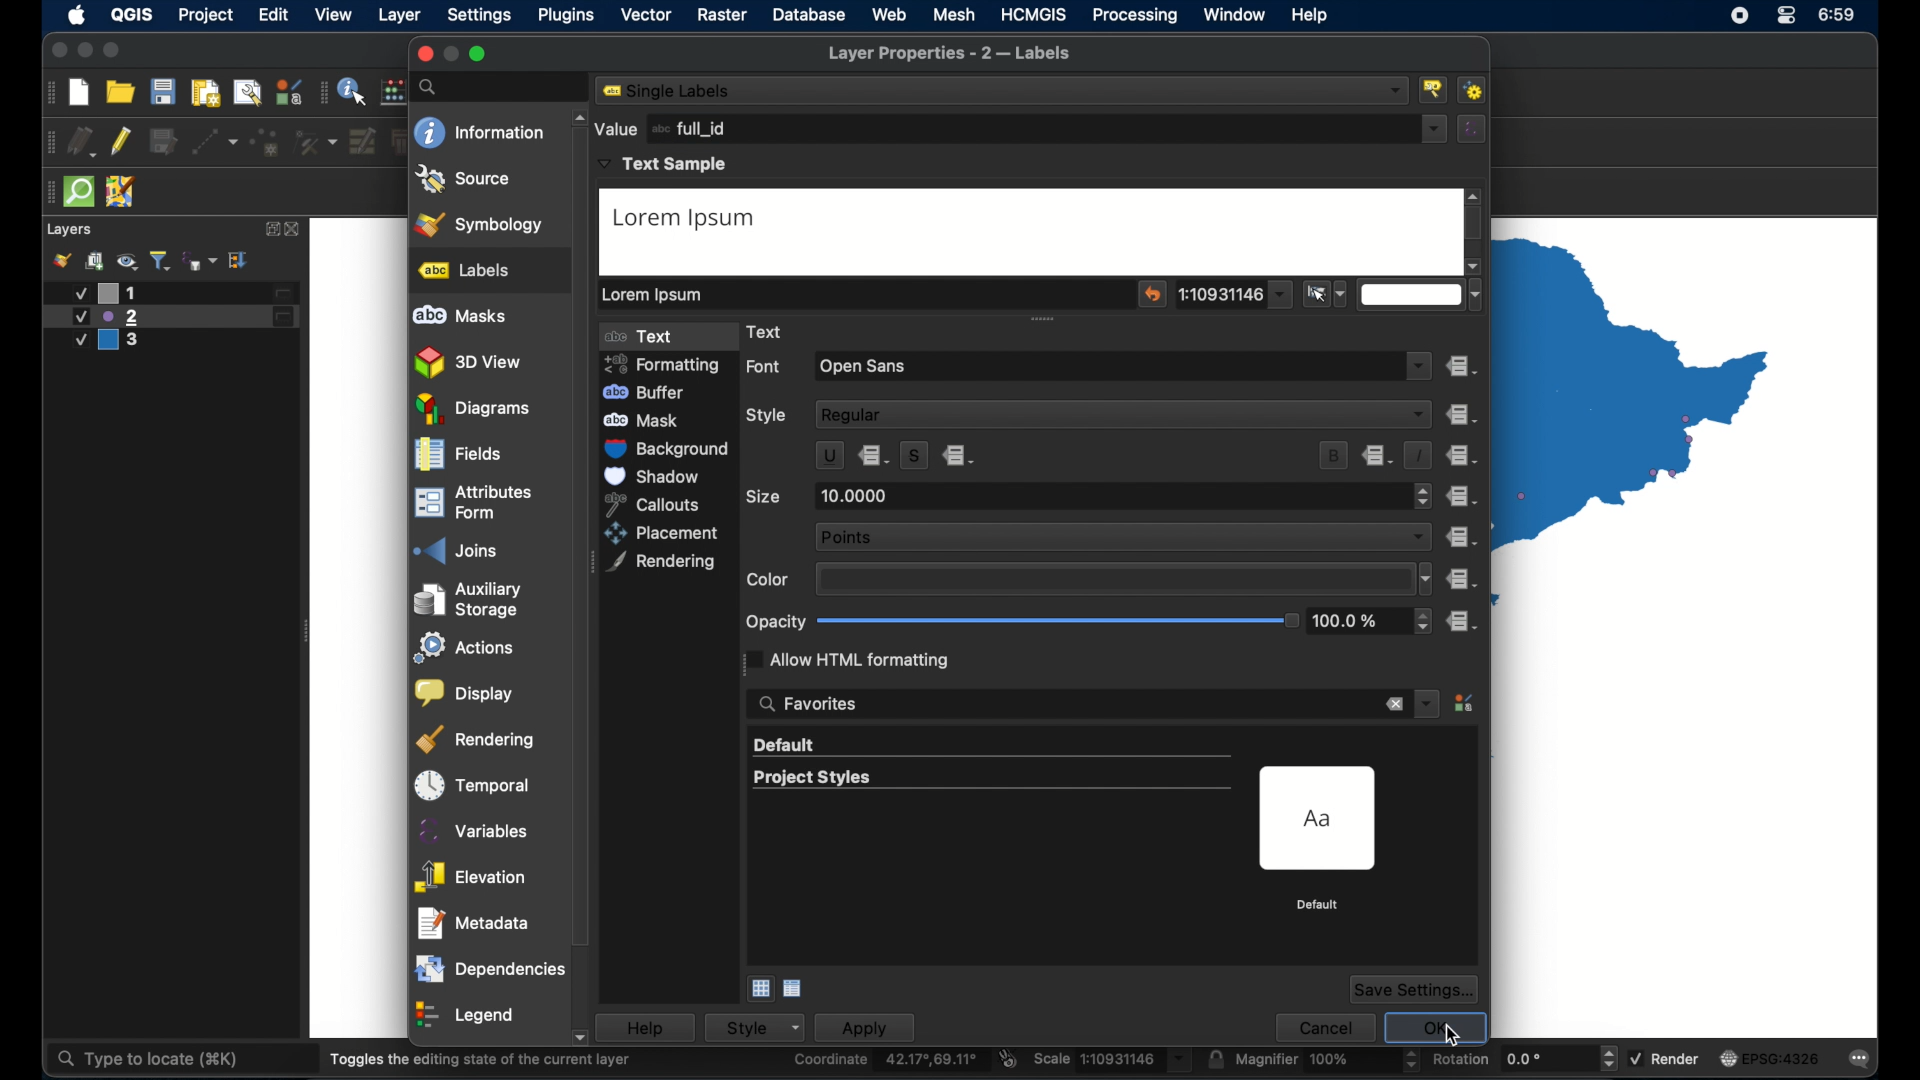 Image resolution: width=1920 pixels, height=1080 pixels. Describe the element at coordinates (1415, 989) in the screenshot. I see `save settings` at that location.